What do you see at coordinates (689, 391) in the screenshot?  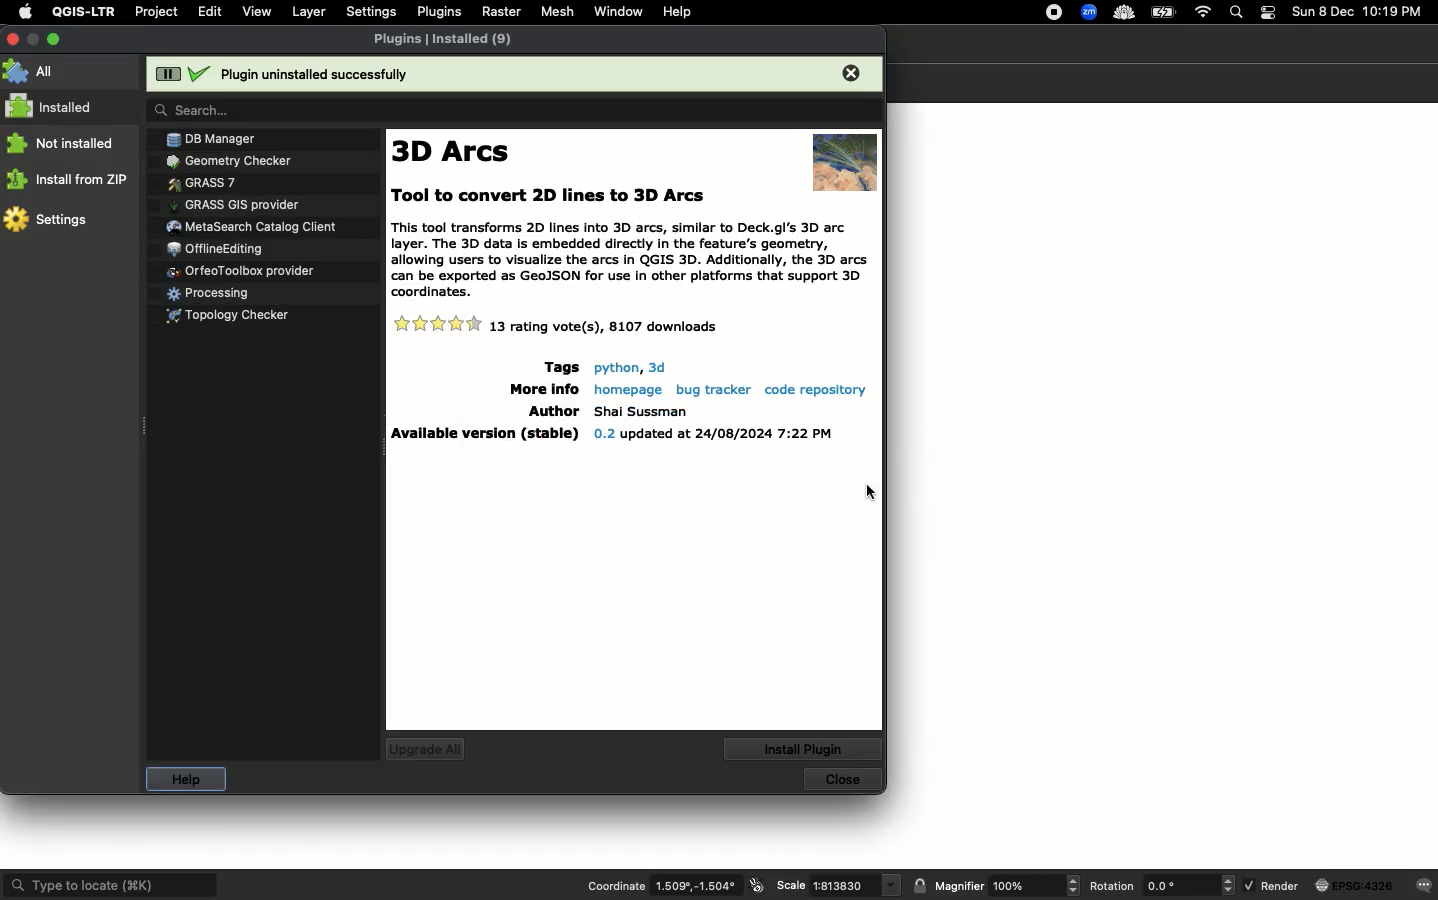 I see `Details` at bounding box center [689, 391].